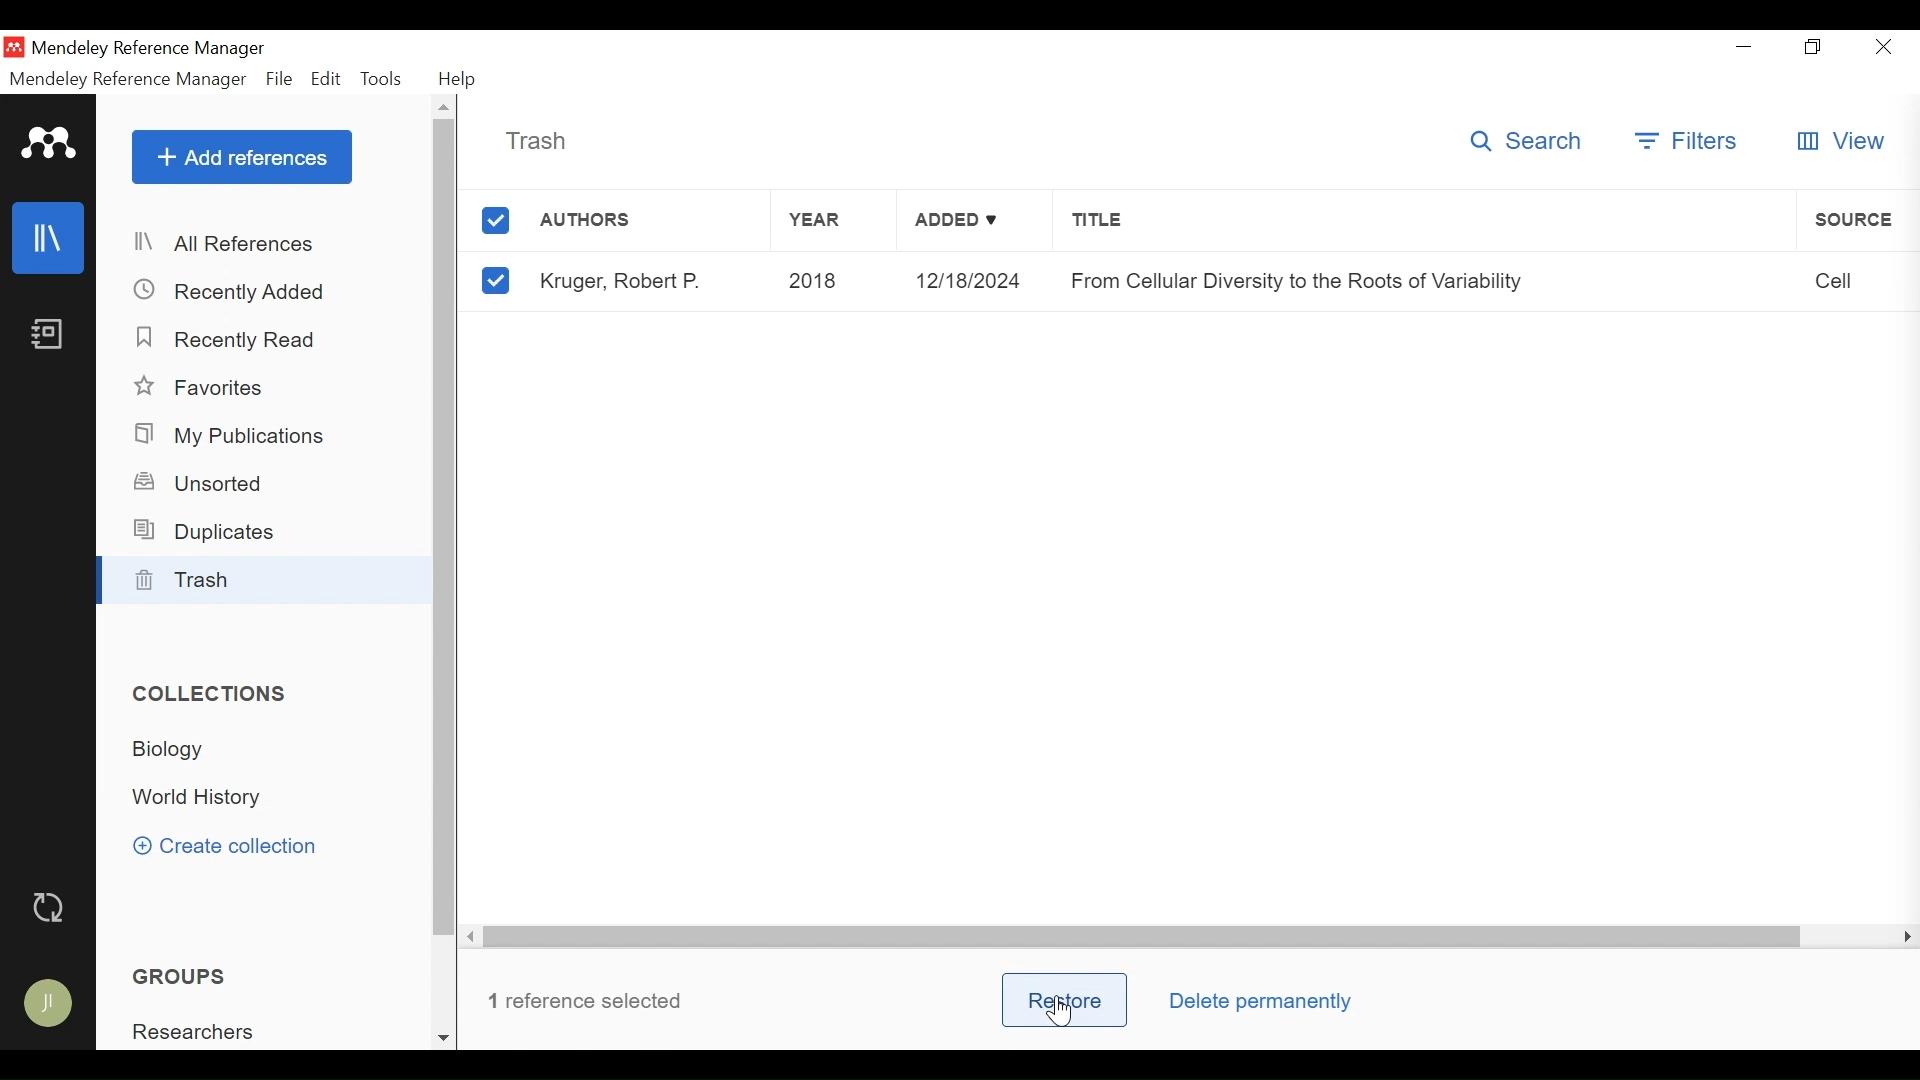 The width and height of the screenshot is (1920, 1080). What do you see at coordinates (238, 436) in the screenshot?
I see `My Publications` at bounding box center [238, 436].